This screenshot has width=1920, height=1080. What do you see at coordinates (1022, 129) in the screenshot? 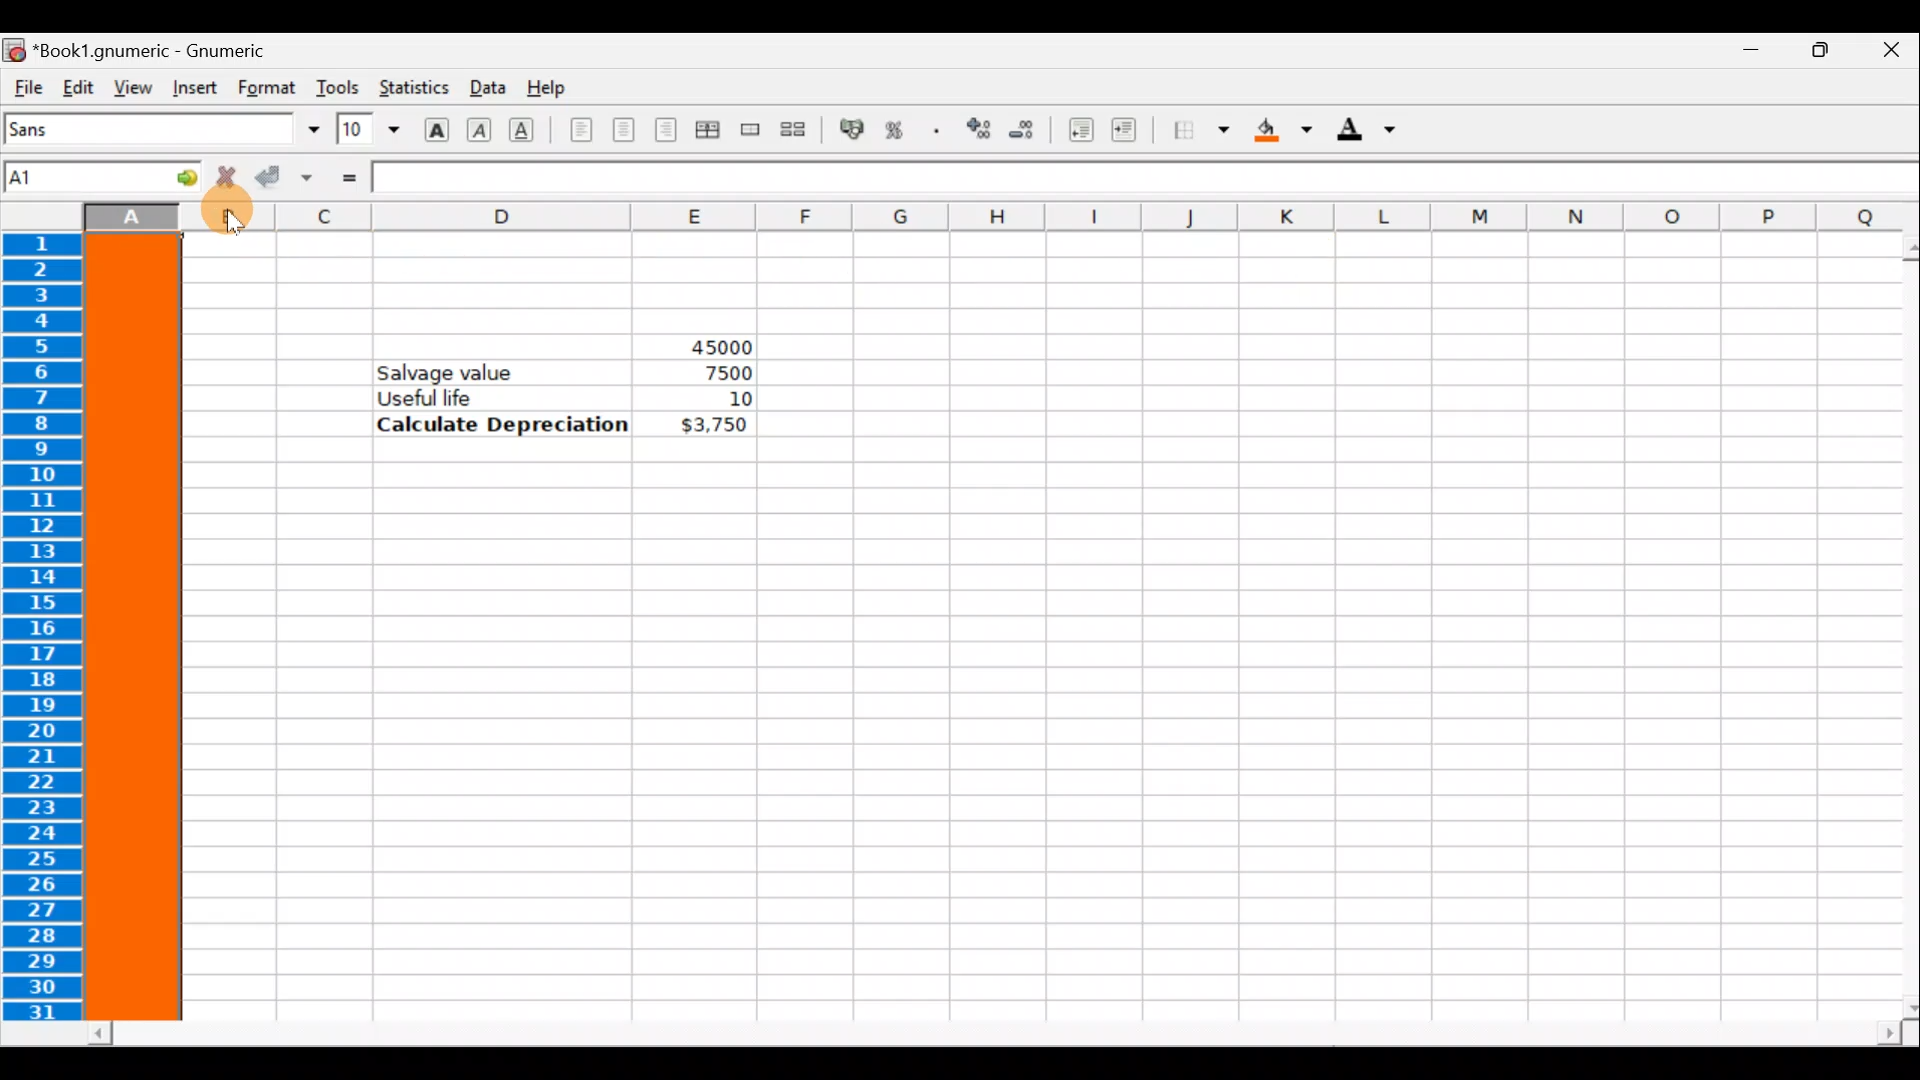
I see `Decrease the number of decimals` at bounding box center [1022, 129].